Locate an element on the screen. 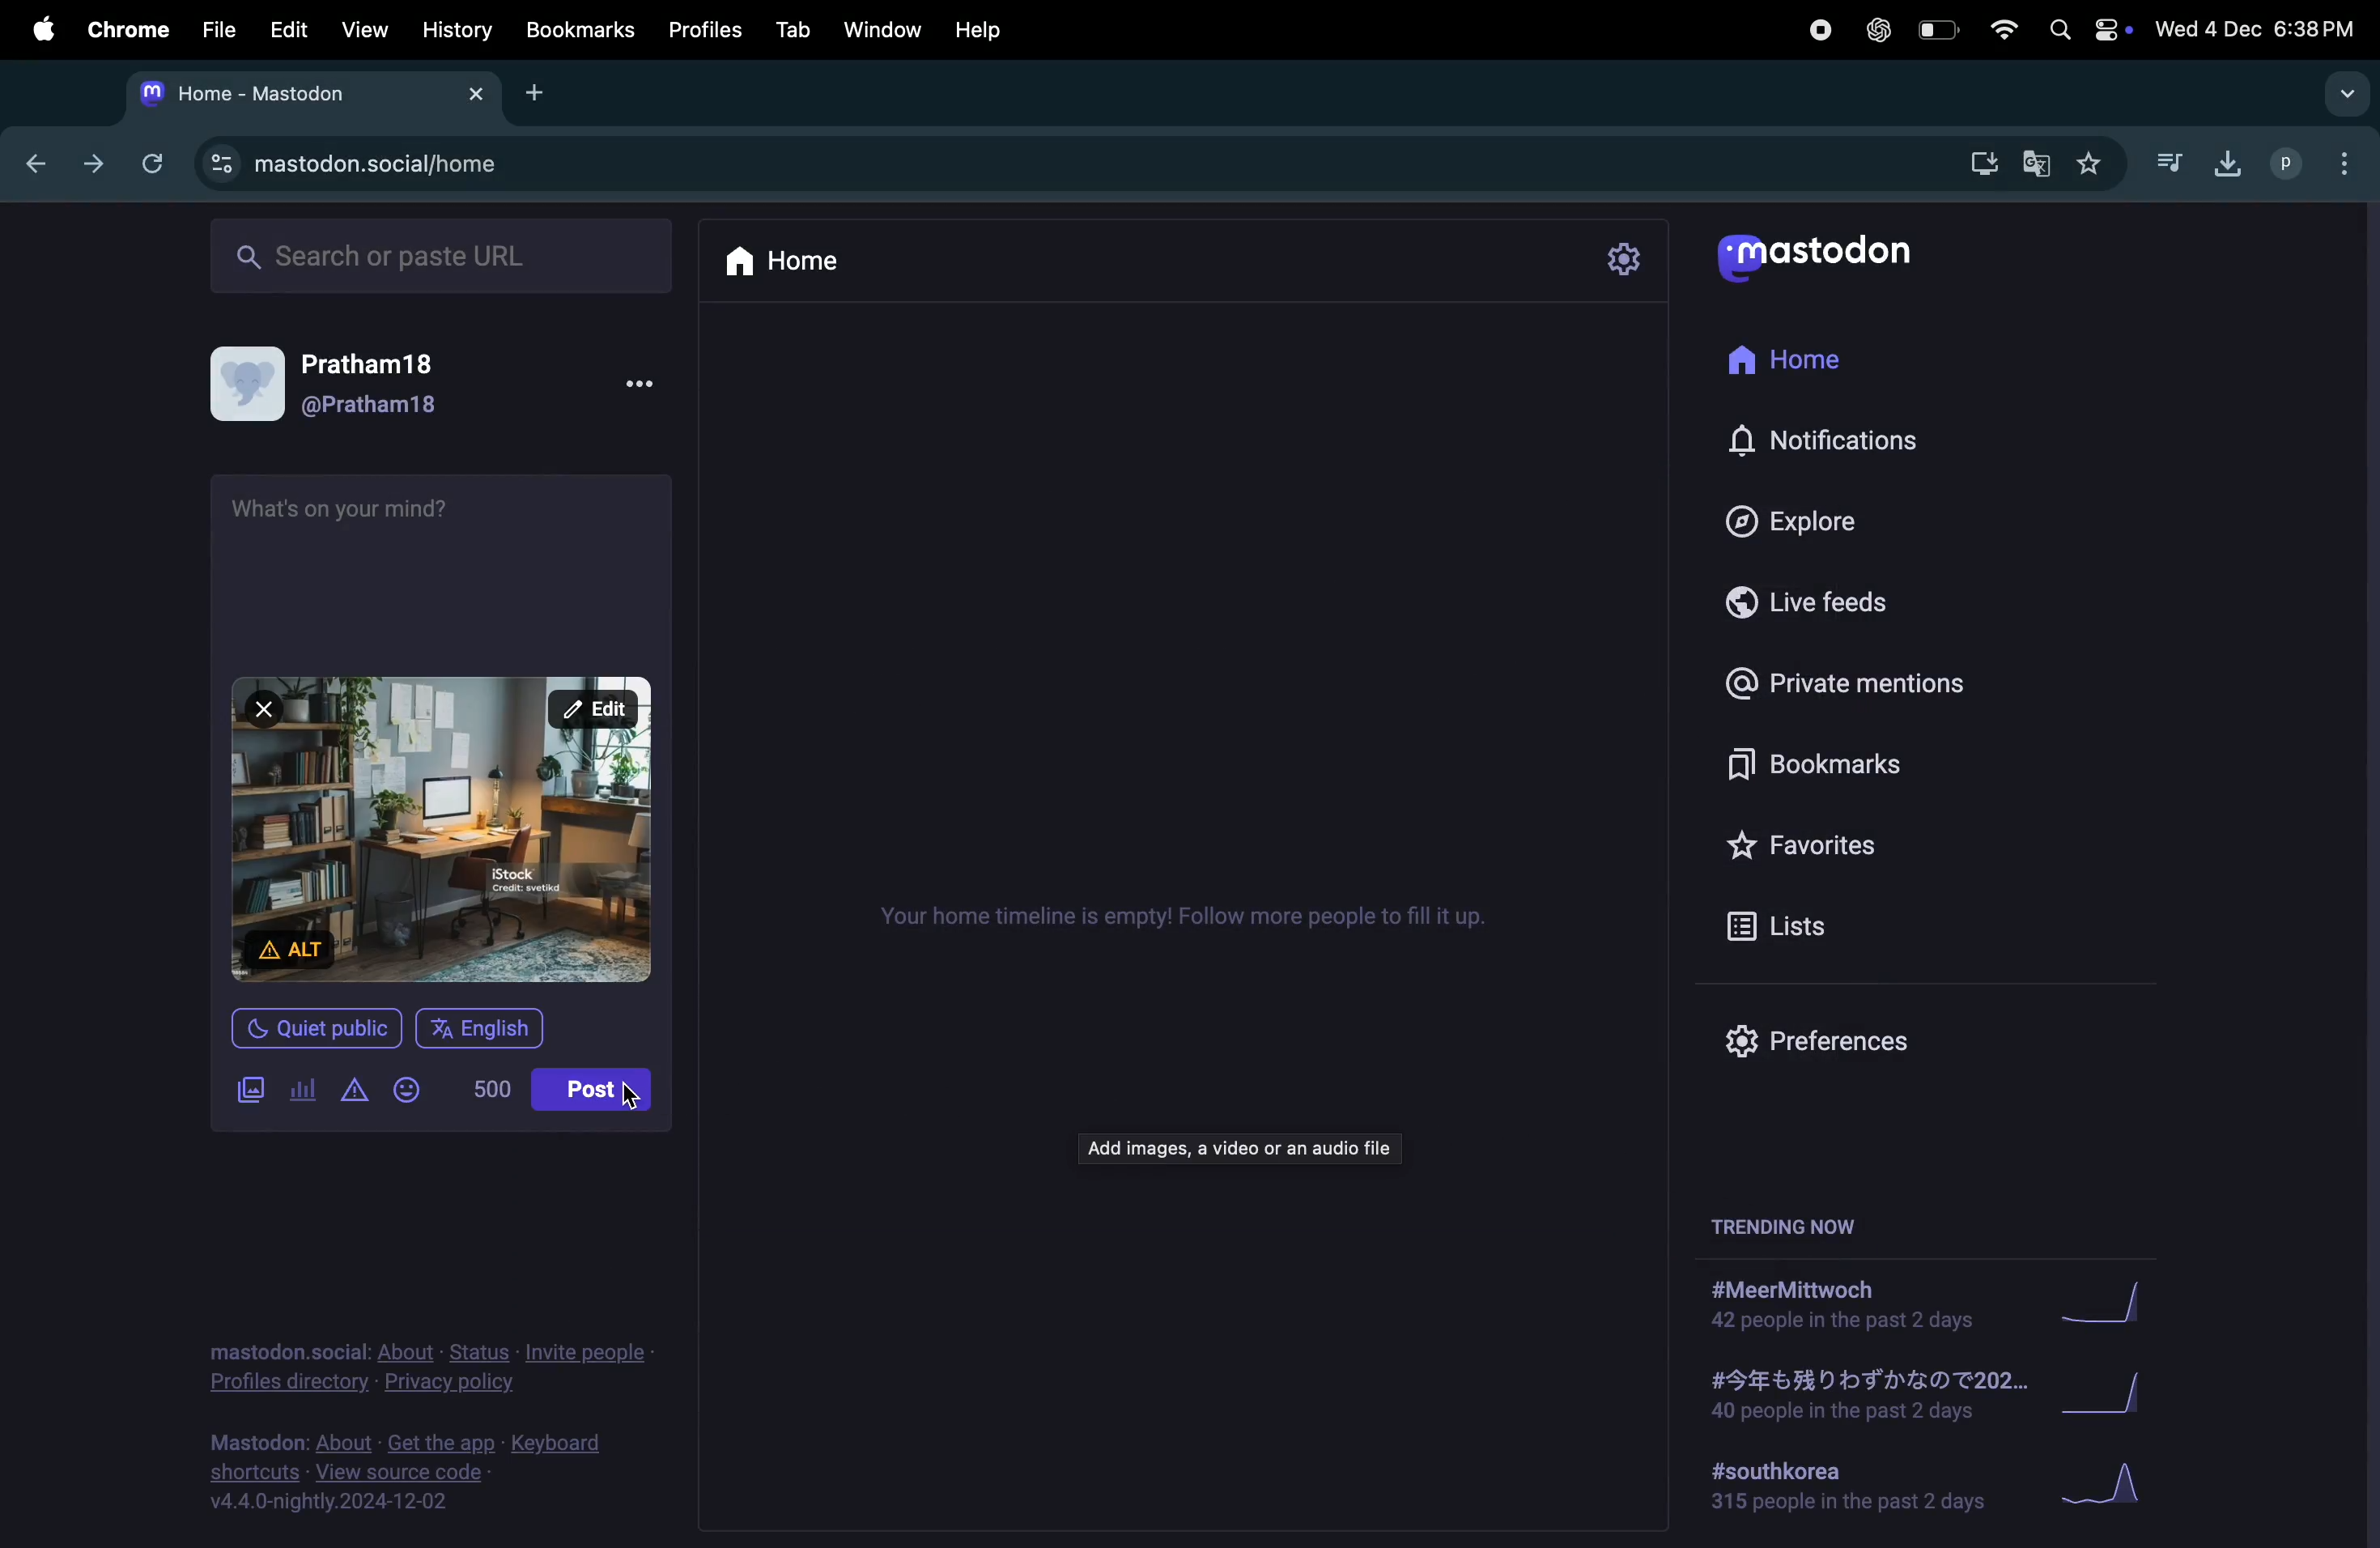  explore is located at coordinates (1811, 526).